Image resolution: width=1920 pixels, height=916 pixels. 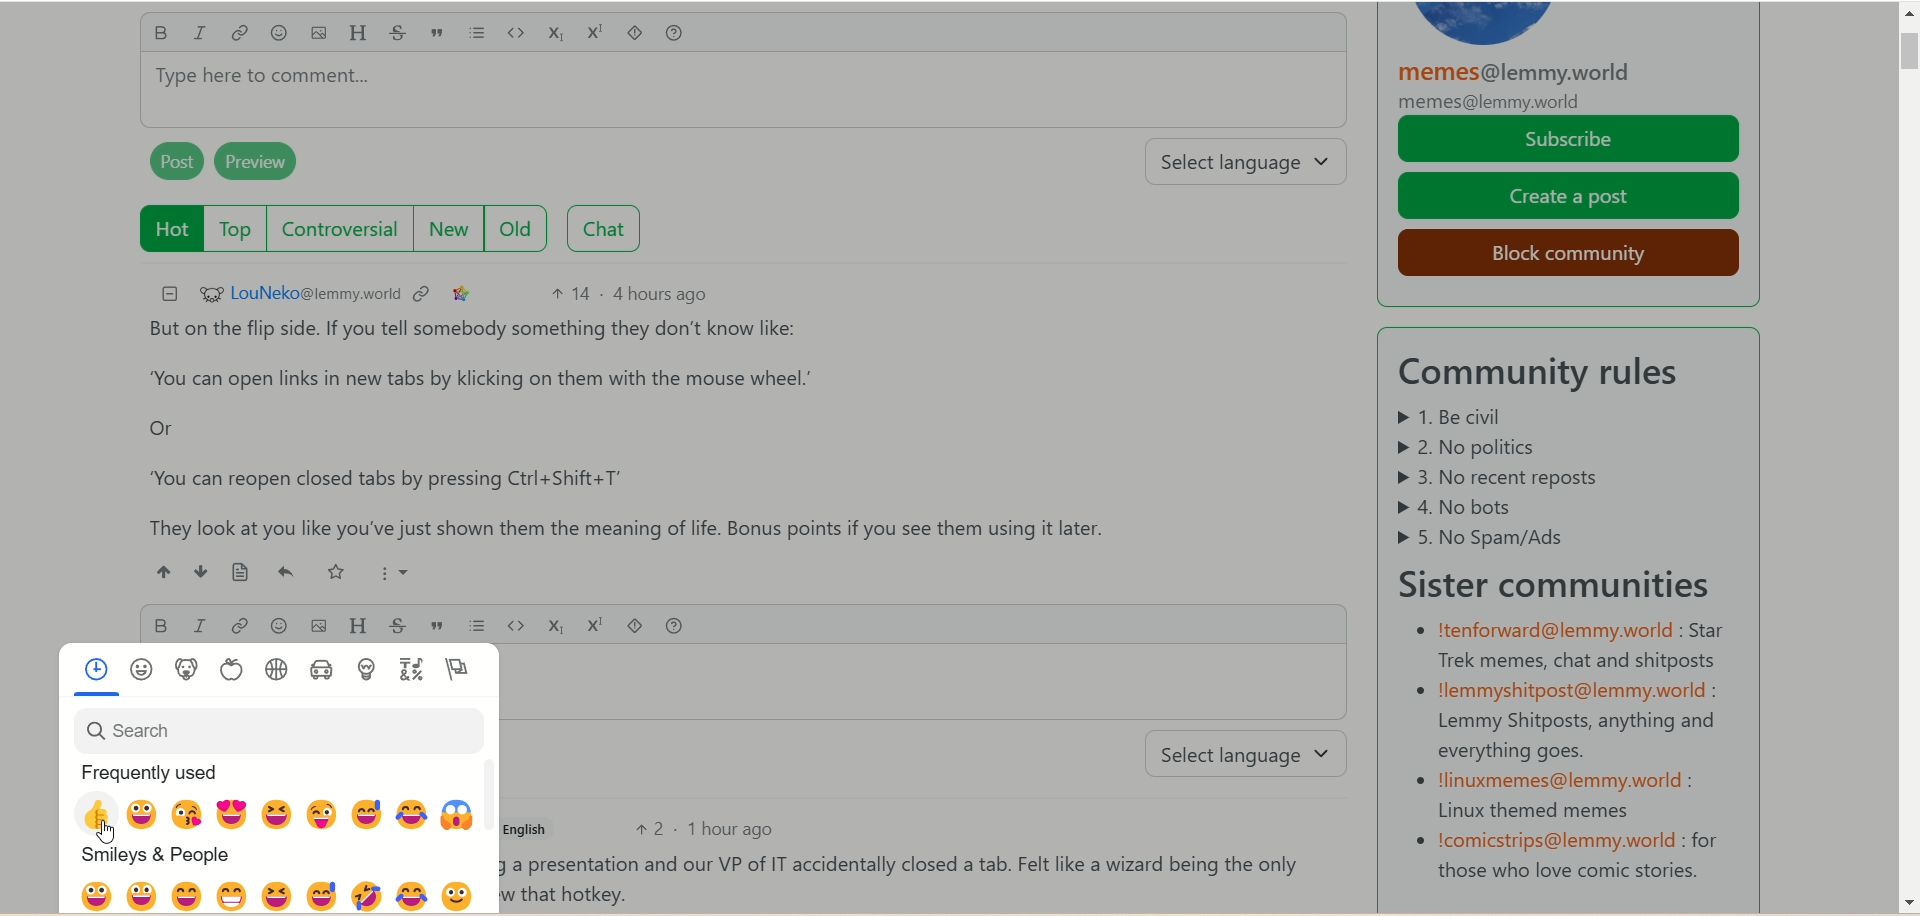 I want to click on subscript, so click(x=554, y=622).